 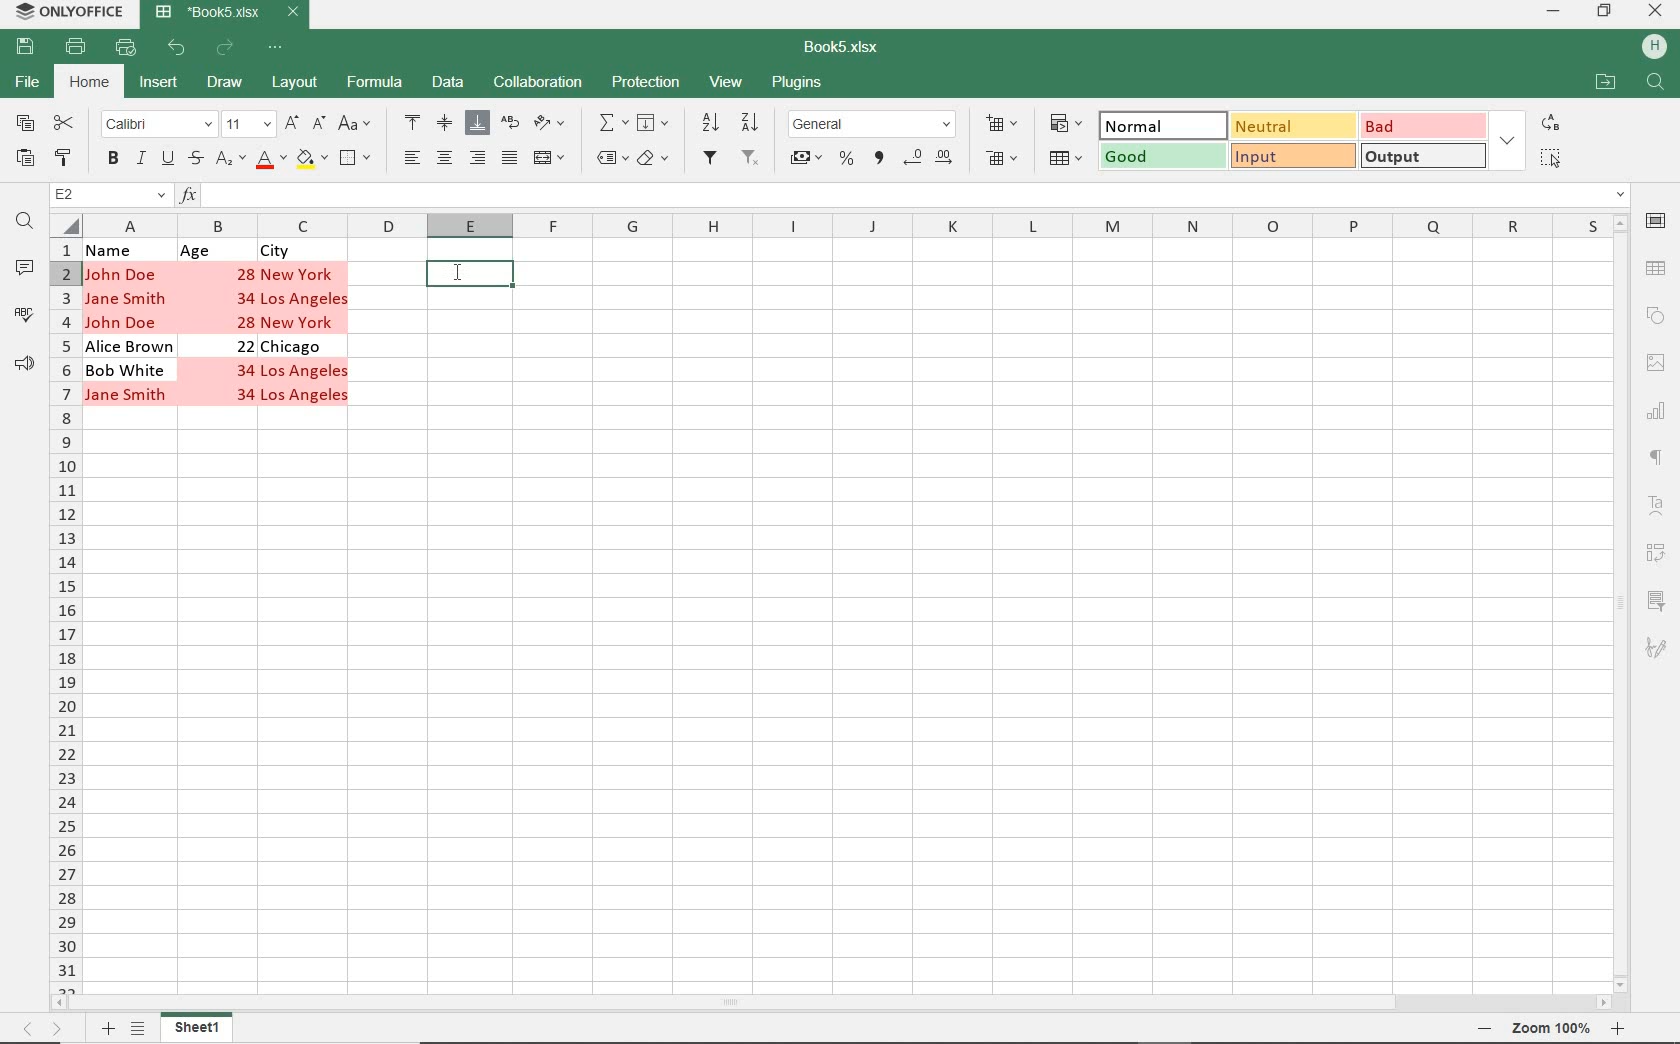 What do you see at coordinates (245, 346) in the screenshot?
I see `22` at bounding box center [245, 346].